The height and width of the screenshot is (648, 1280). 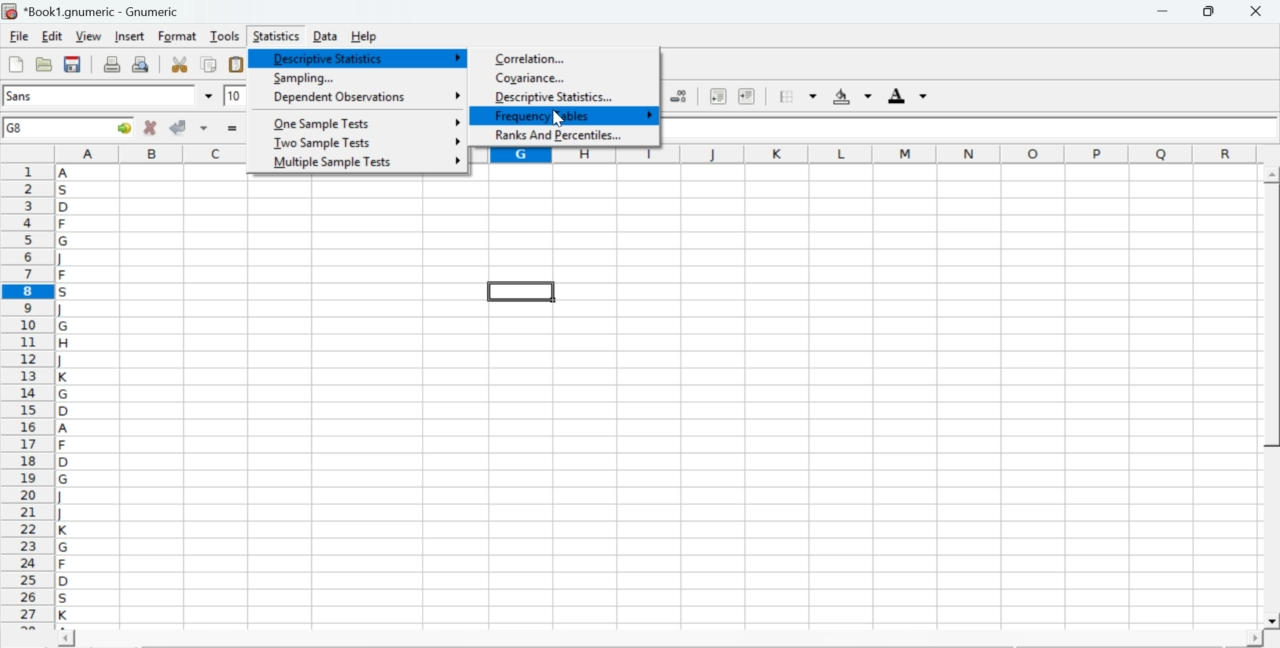 I want to click on borders, so click(x=799, y=96).